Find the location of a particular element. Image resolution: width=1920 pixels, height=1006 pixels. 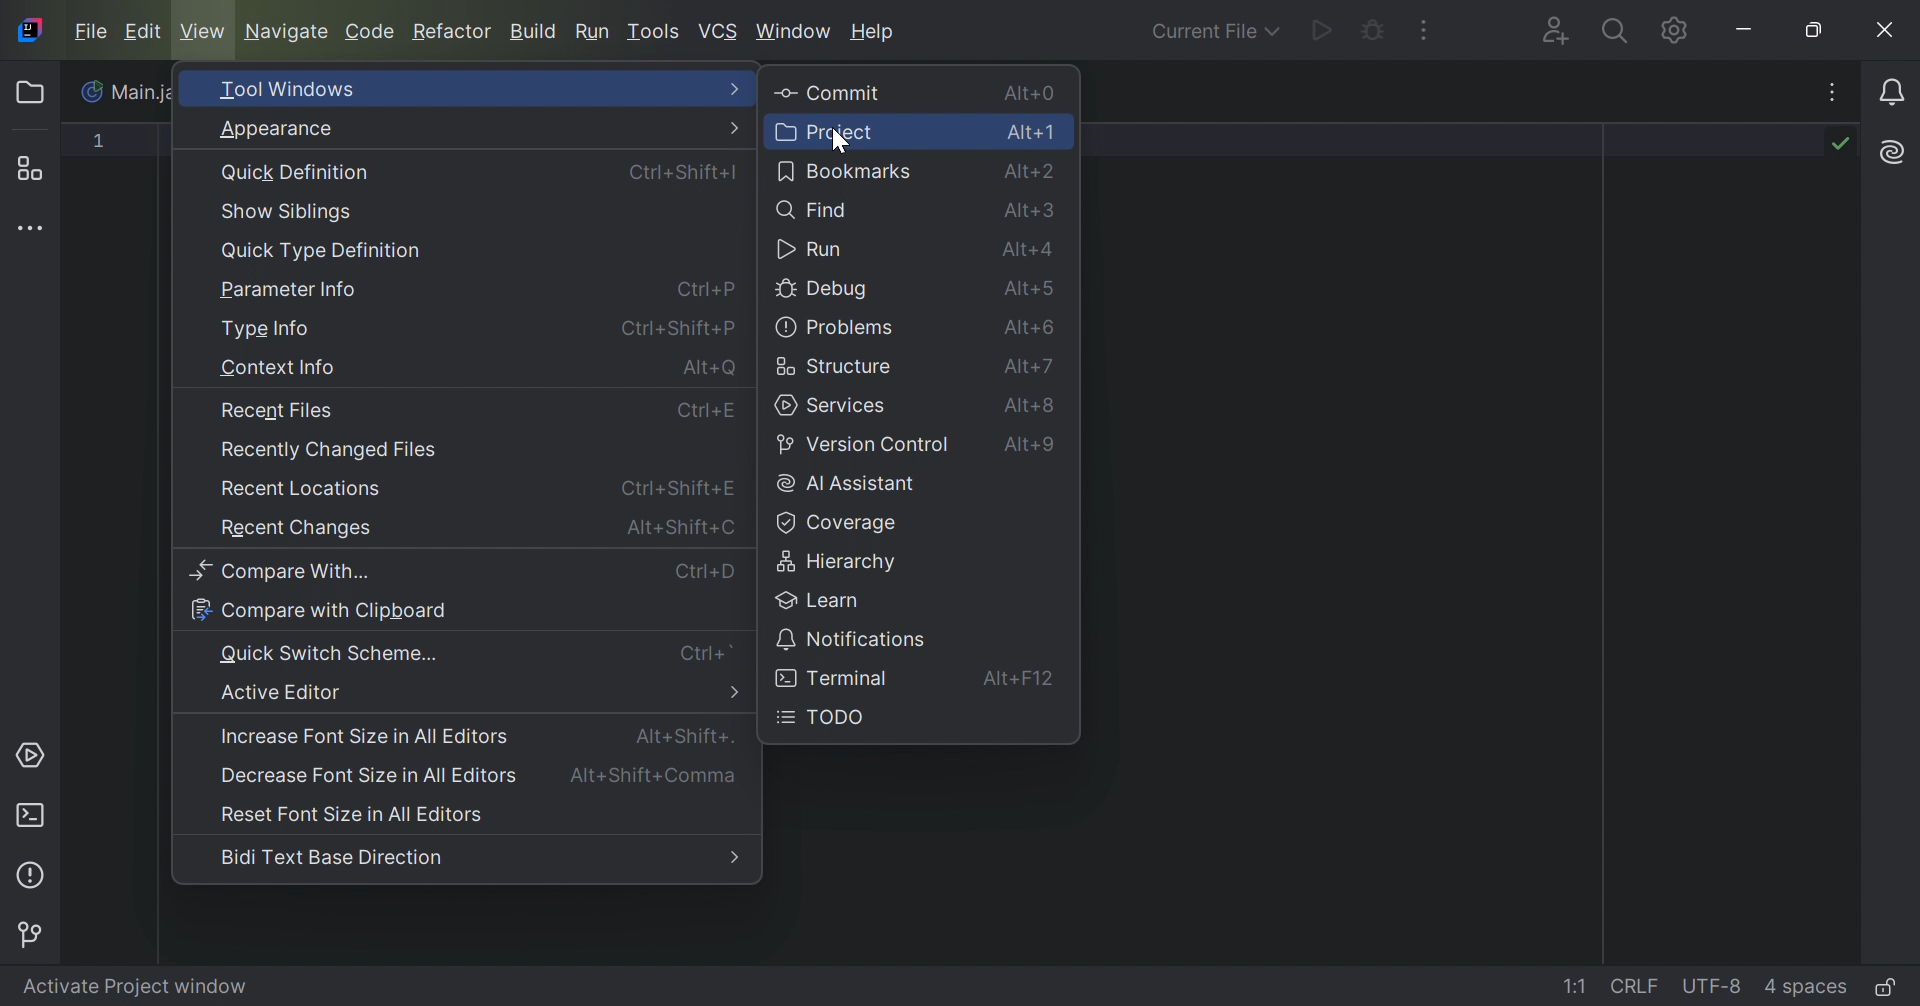

Icon is located at coordinates (94, 91).